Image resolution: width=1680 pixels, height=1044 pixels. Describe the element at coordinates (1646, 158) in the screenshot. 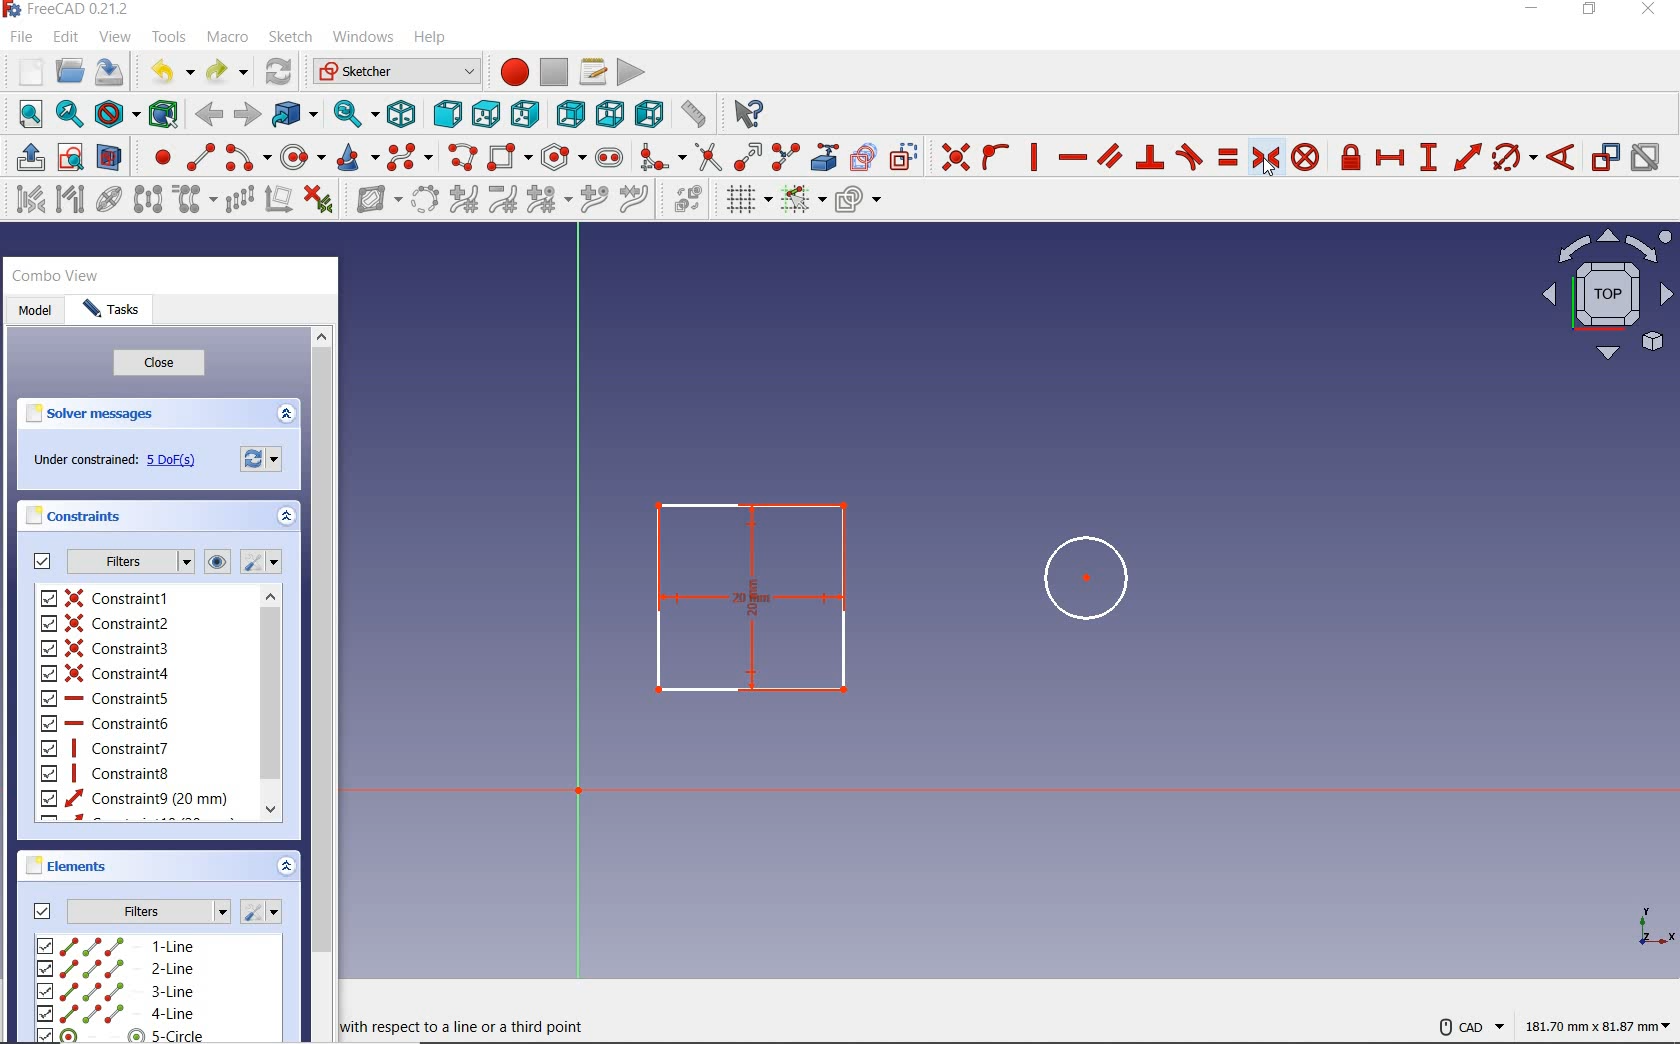

I see `activate/deactivate constraint` at that location.